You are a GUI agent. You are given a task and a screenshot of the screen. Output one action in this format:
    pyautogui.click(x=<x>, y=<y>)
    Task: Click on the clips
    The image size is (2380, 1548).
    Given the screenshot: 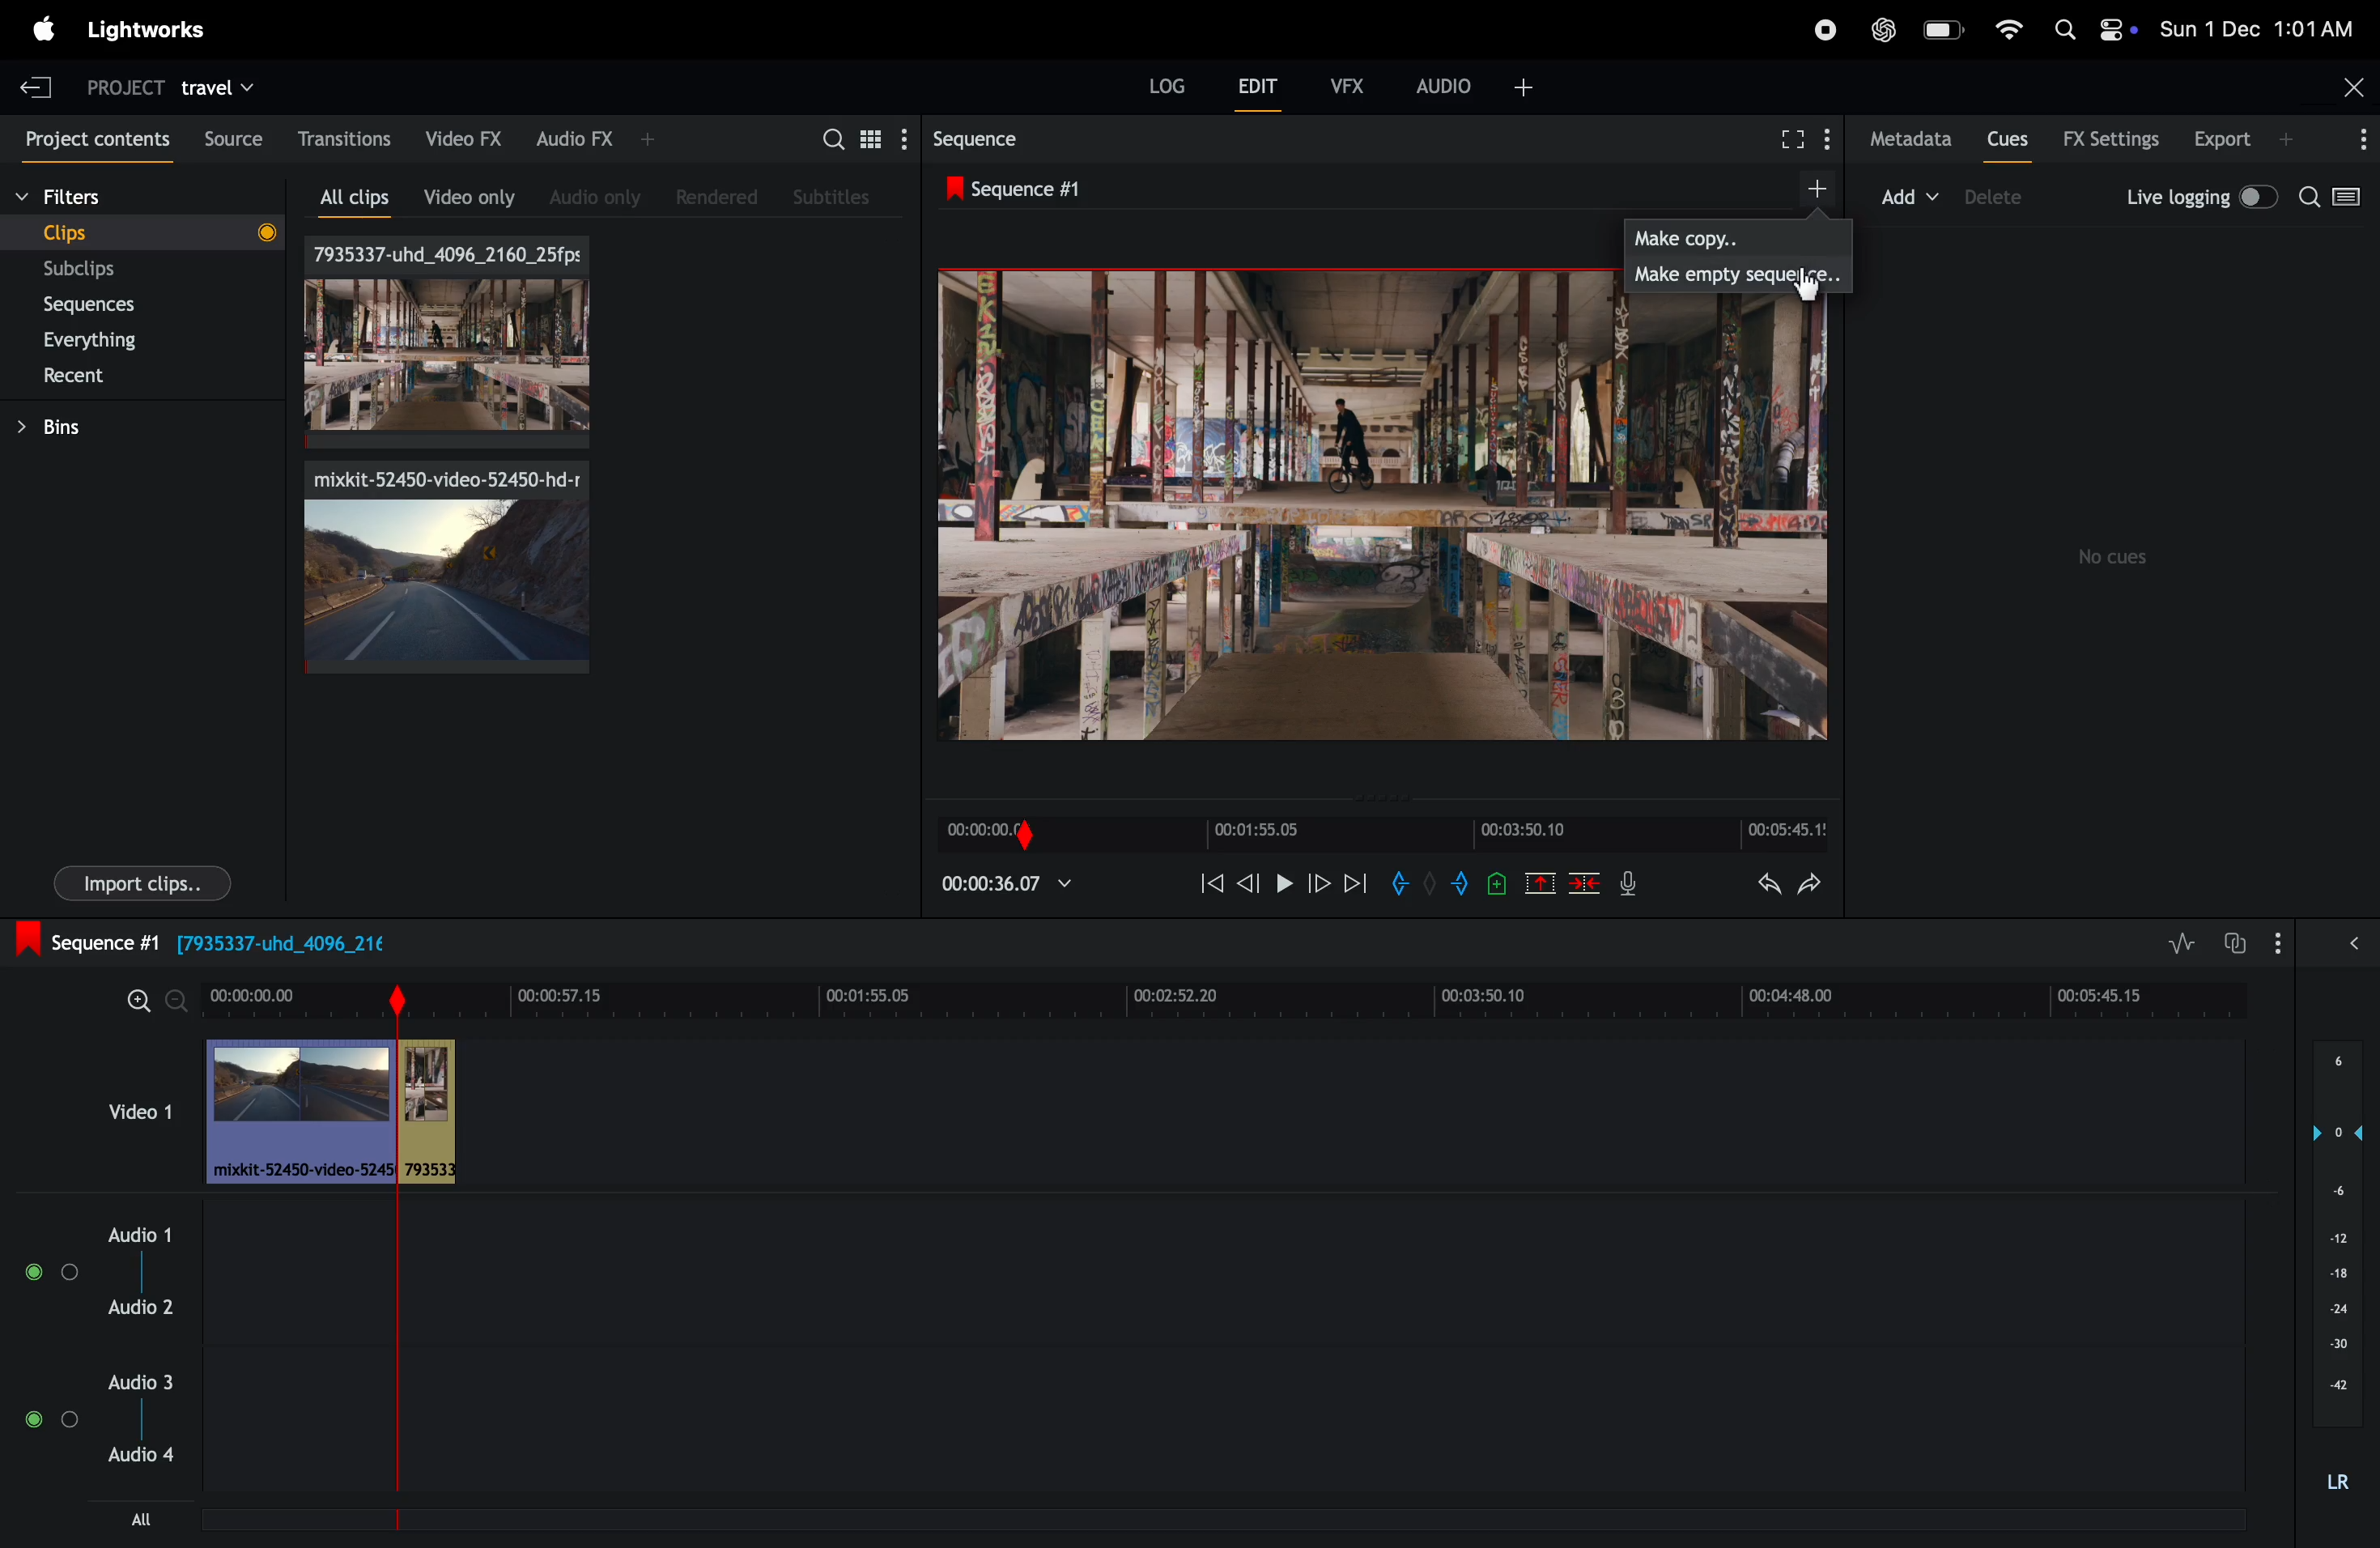 What is the action you would take?
    pyautogui.click(x=148, y=233)
    